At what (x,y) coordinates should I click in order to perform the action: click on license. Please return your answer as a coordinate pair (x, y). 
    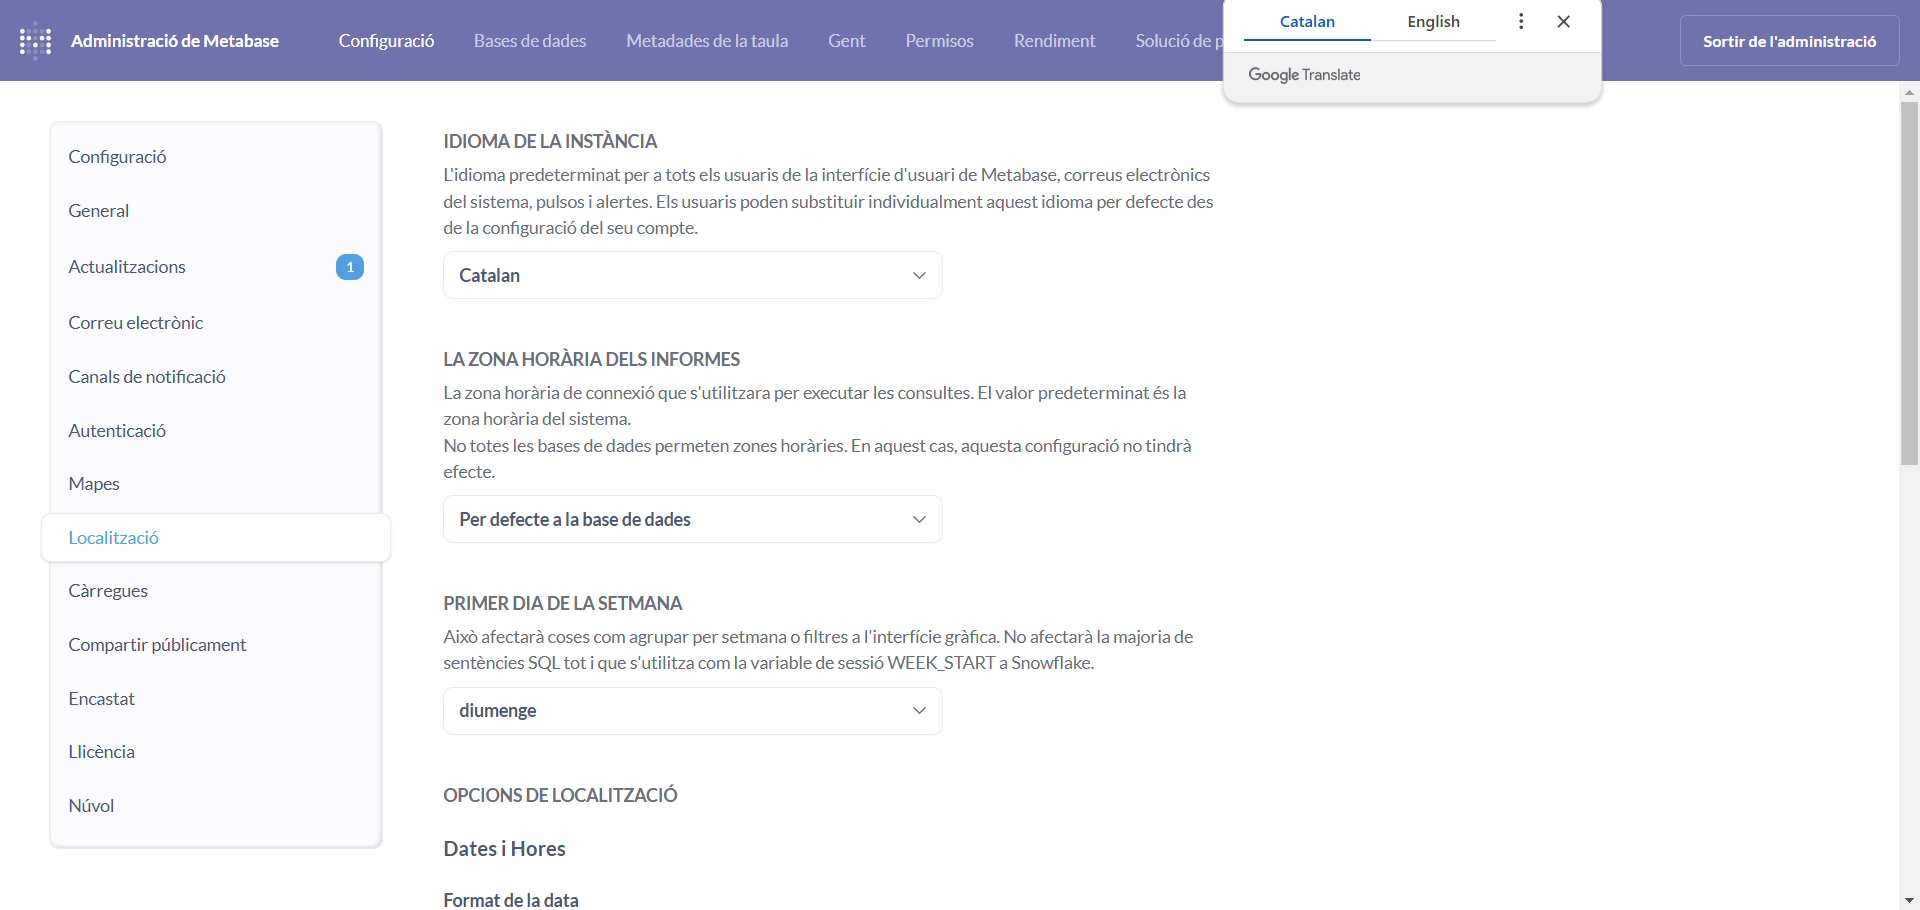
    Looking at the image, I should click on (196, 753).